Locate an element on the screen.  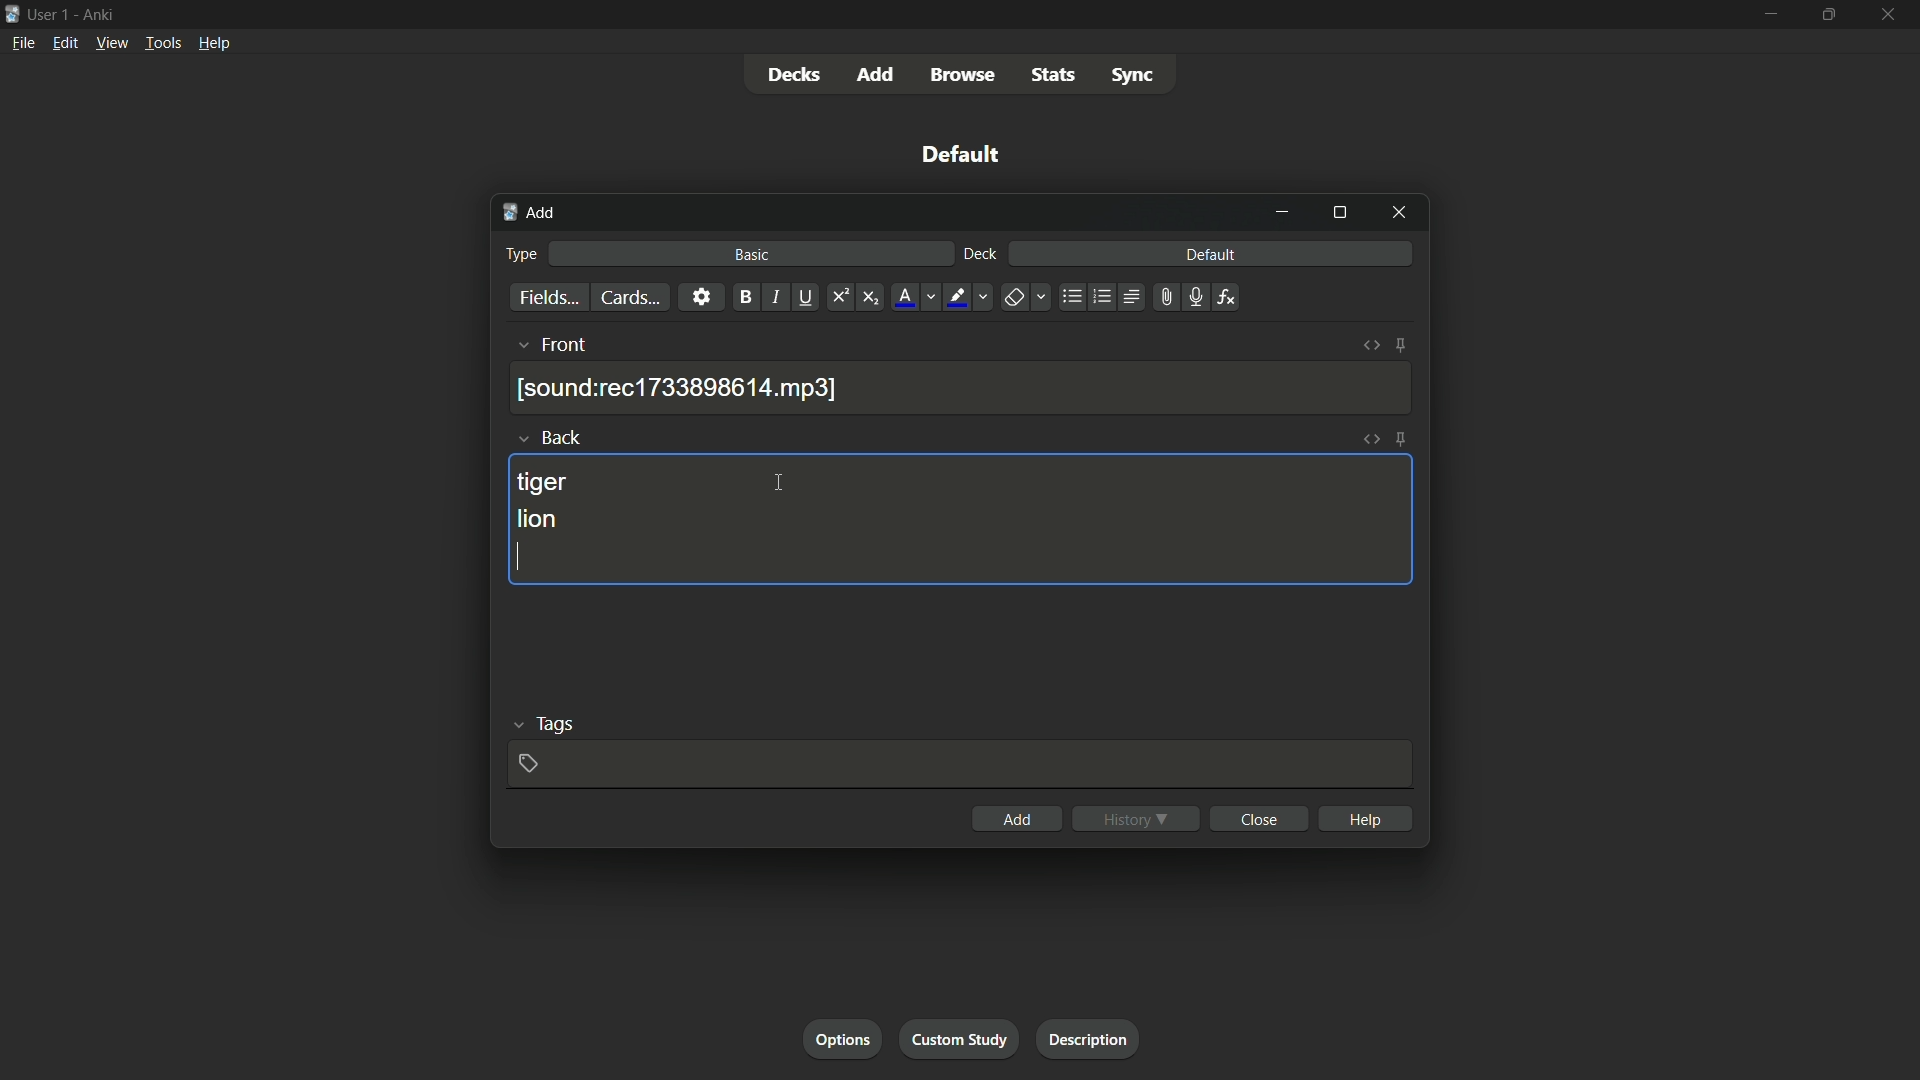
options is located at coordinates (847, 1041).